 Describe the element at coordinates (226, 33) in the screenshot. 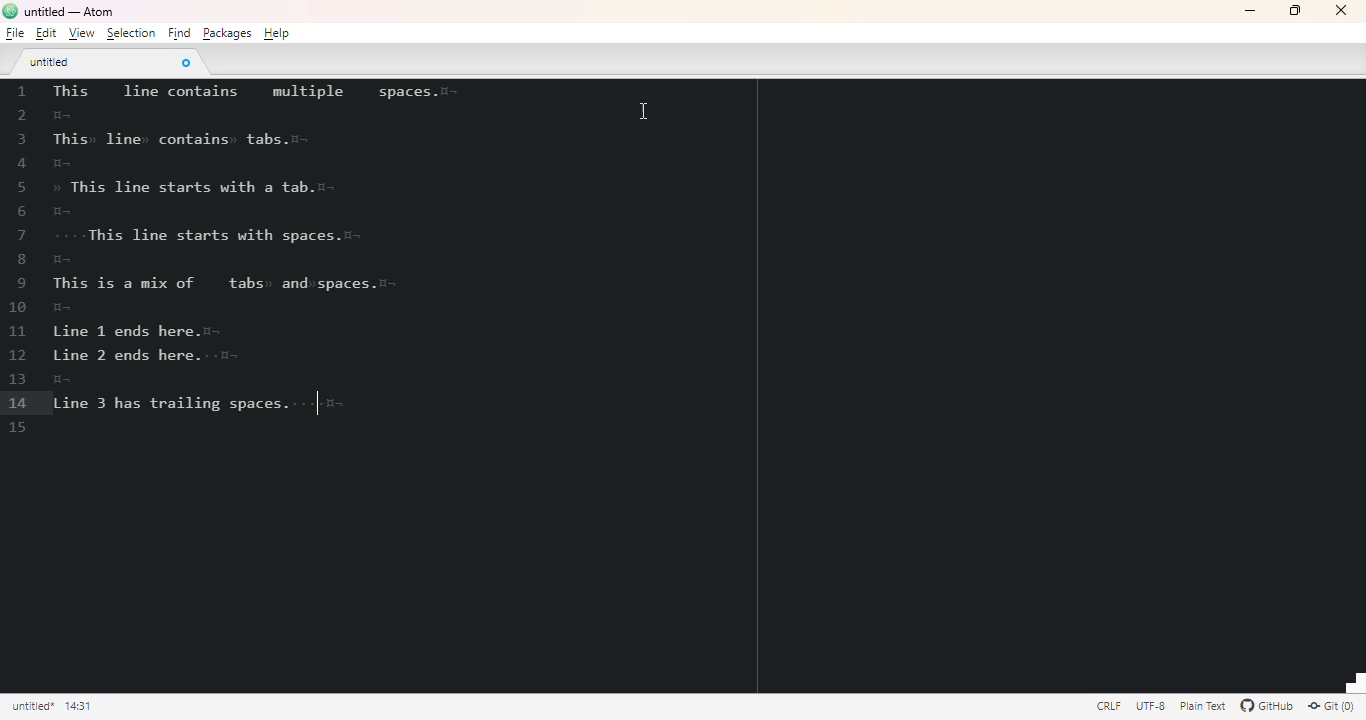

I see `packages` at that location.